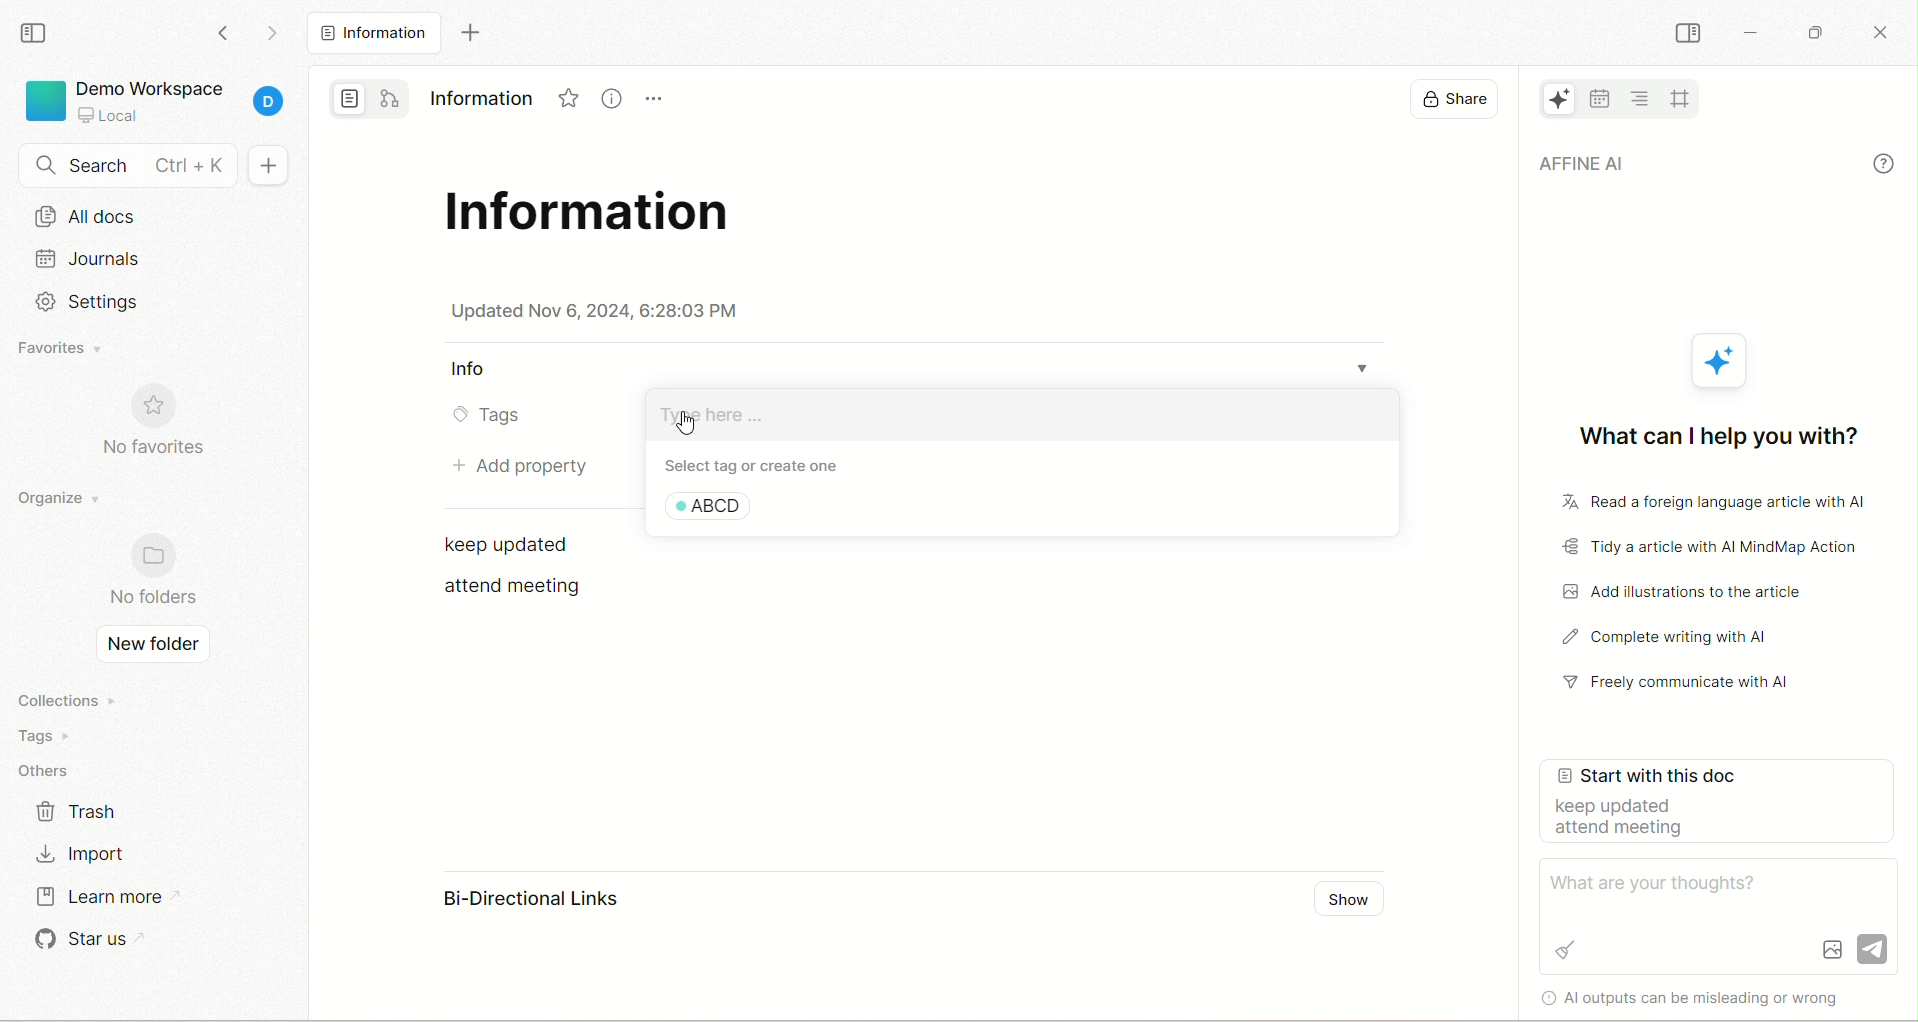  I want to click on Al outputs can be misleading or wrong, so click(1691, 996).